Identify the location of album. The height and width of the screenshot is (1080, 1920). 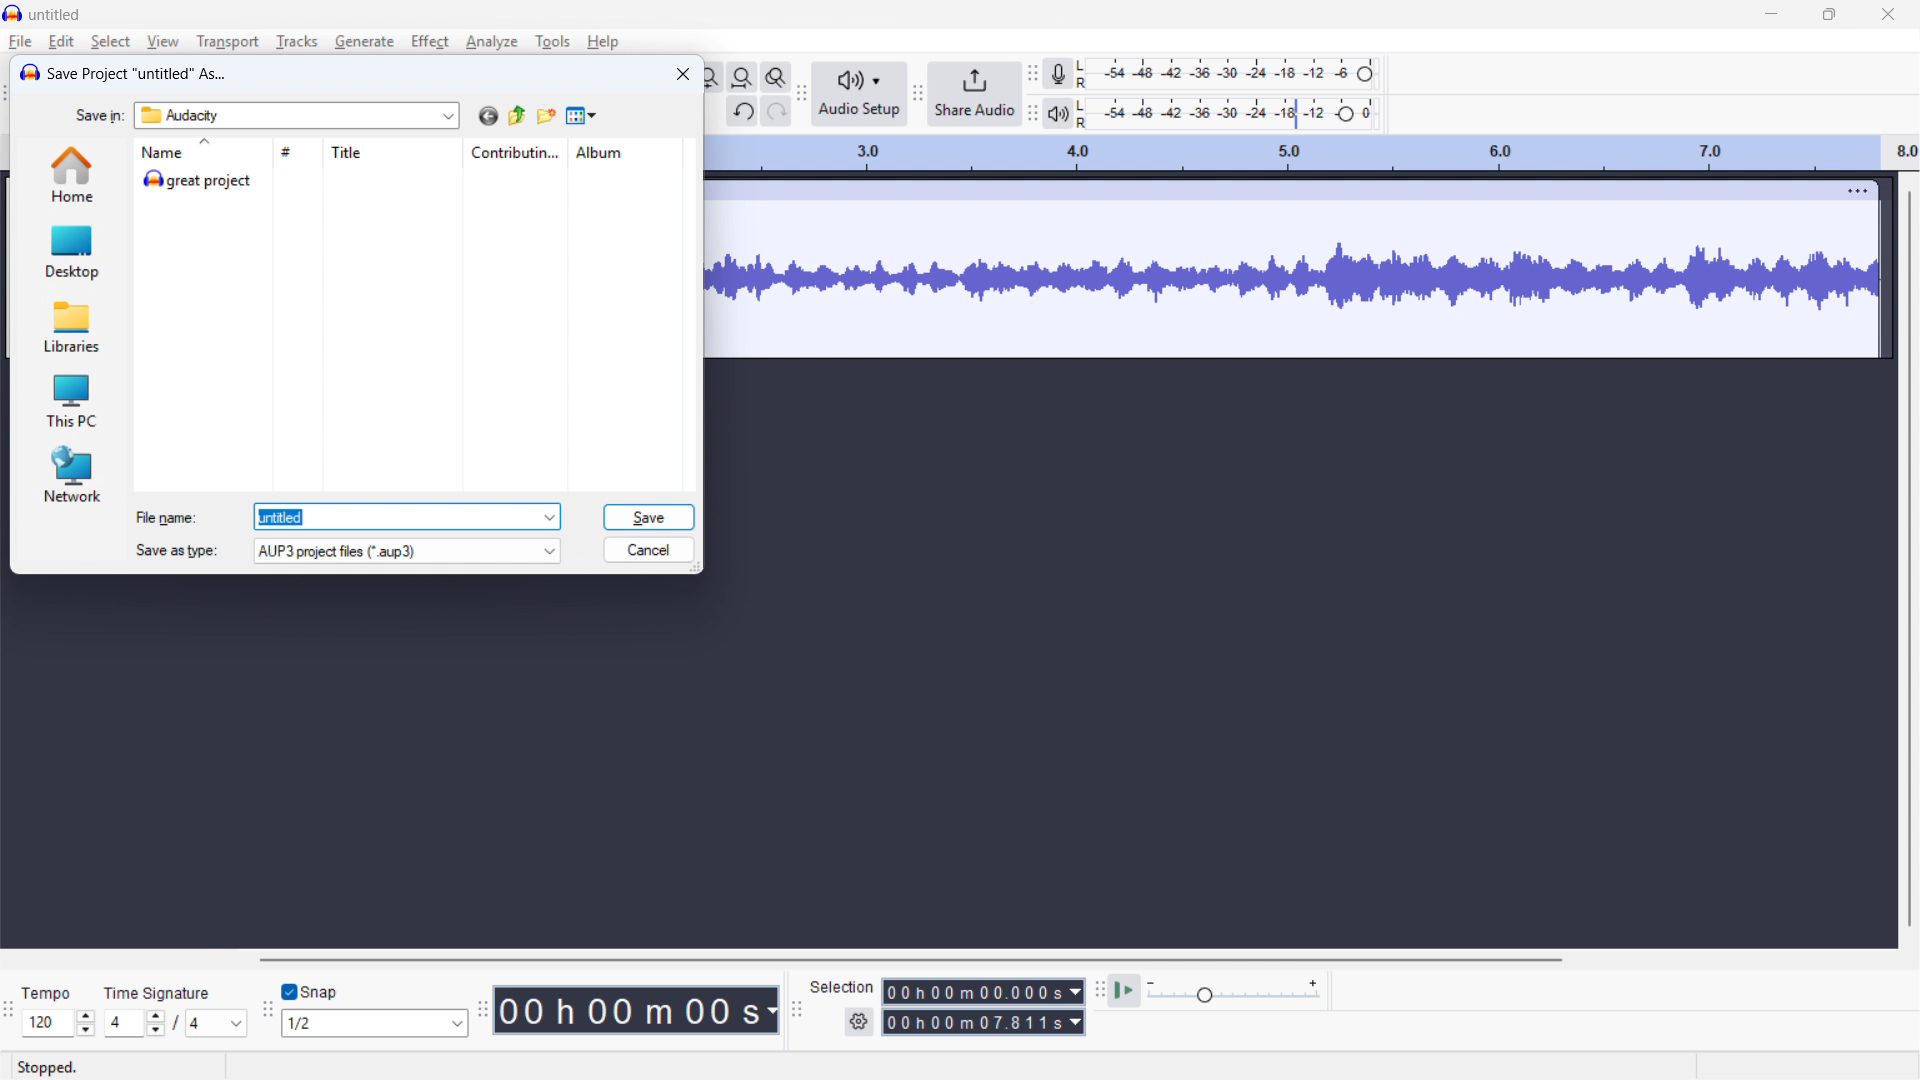
(625, 151).